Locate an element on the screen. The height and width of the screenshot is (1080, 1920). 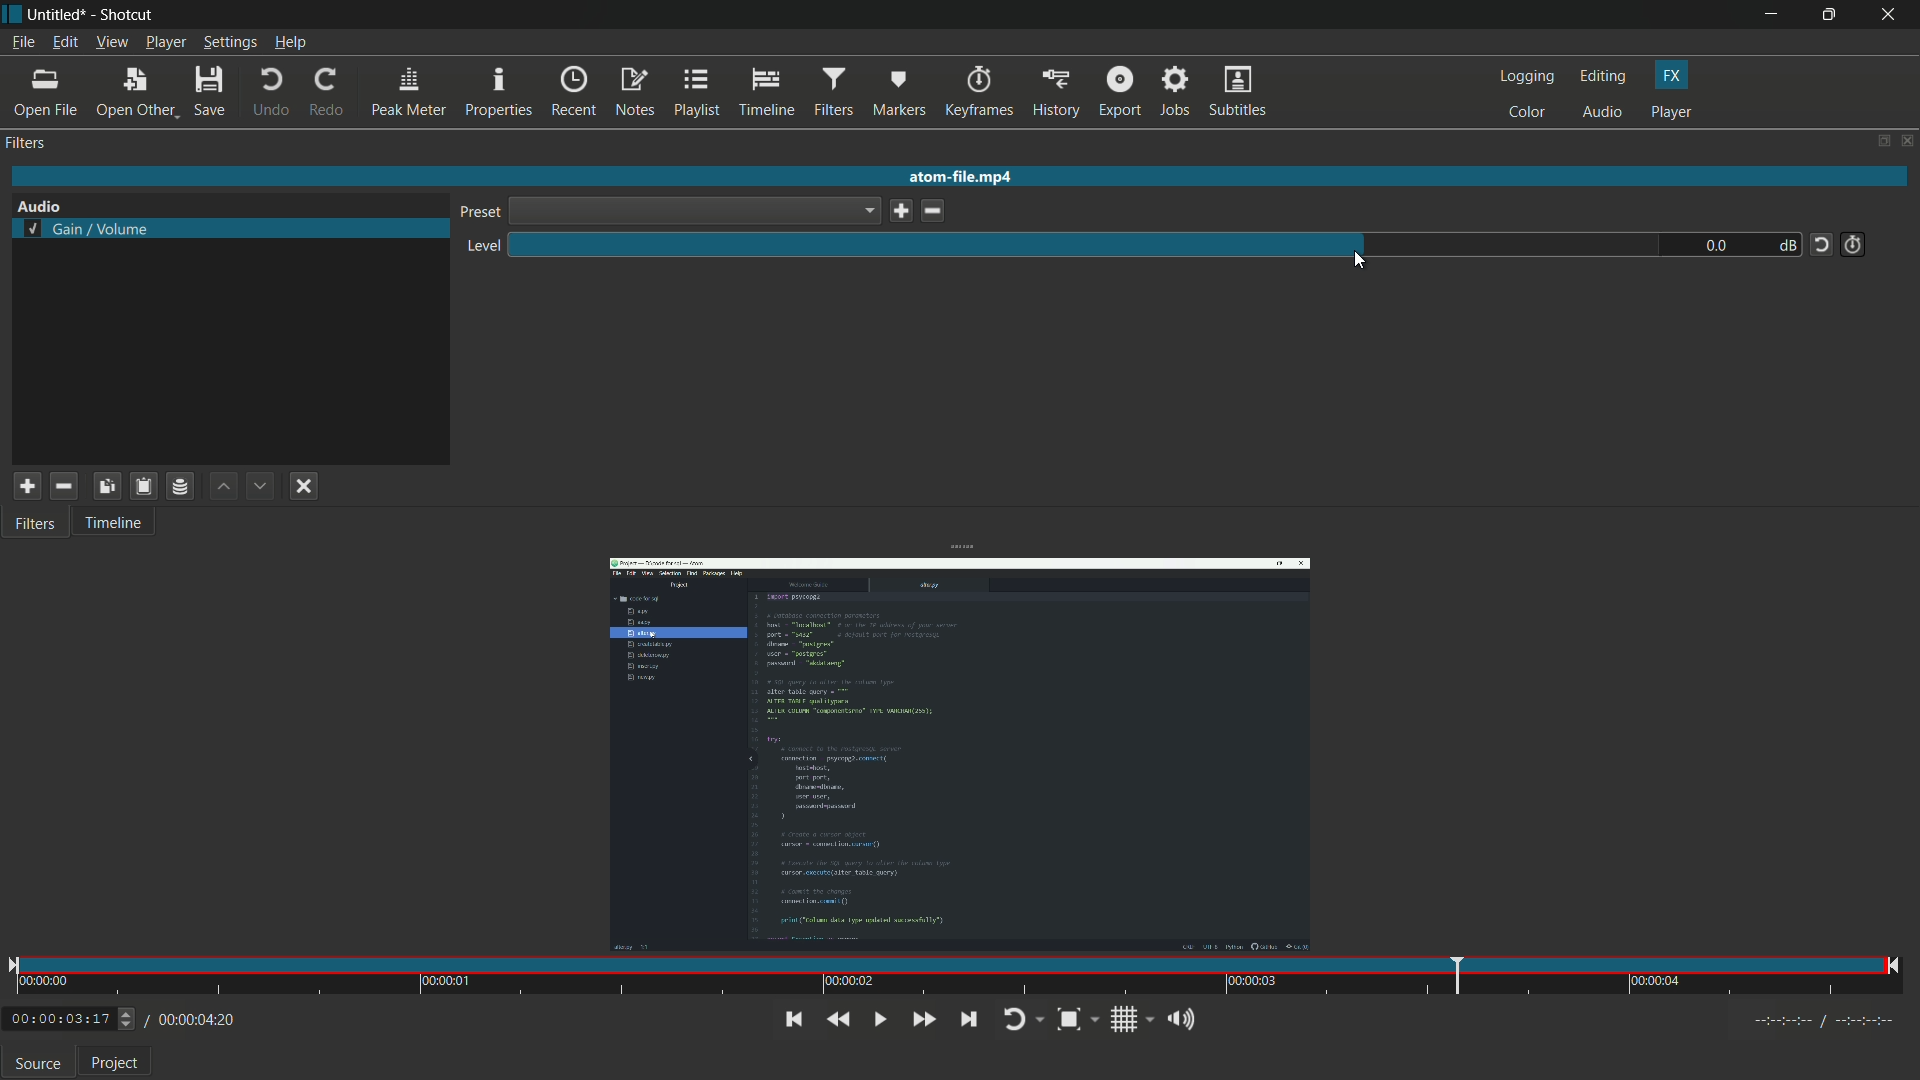
player menu is located at coordinates (166, 42).